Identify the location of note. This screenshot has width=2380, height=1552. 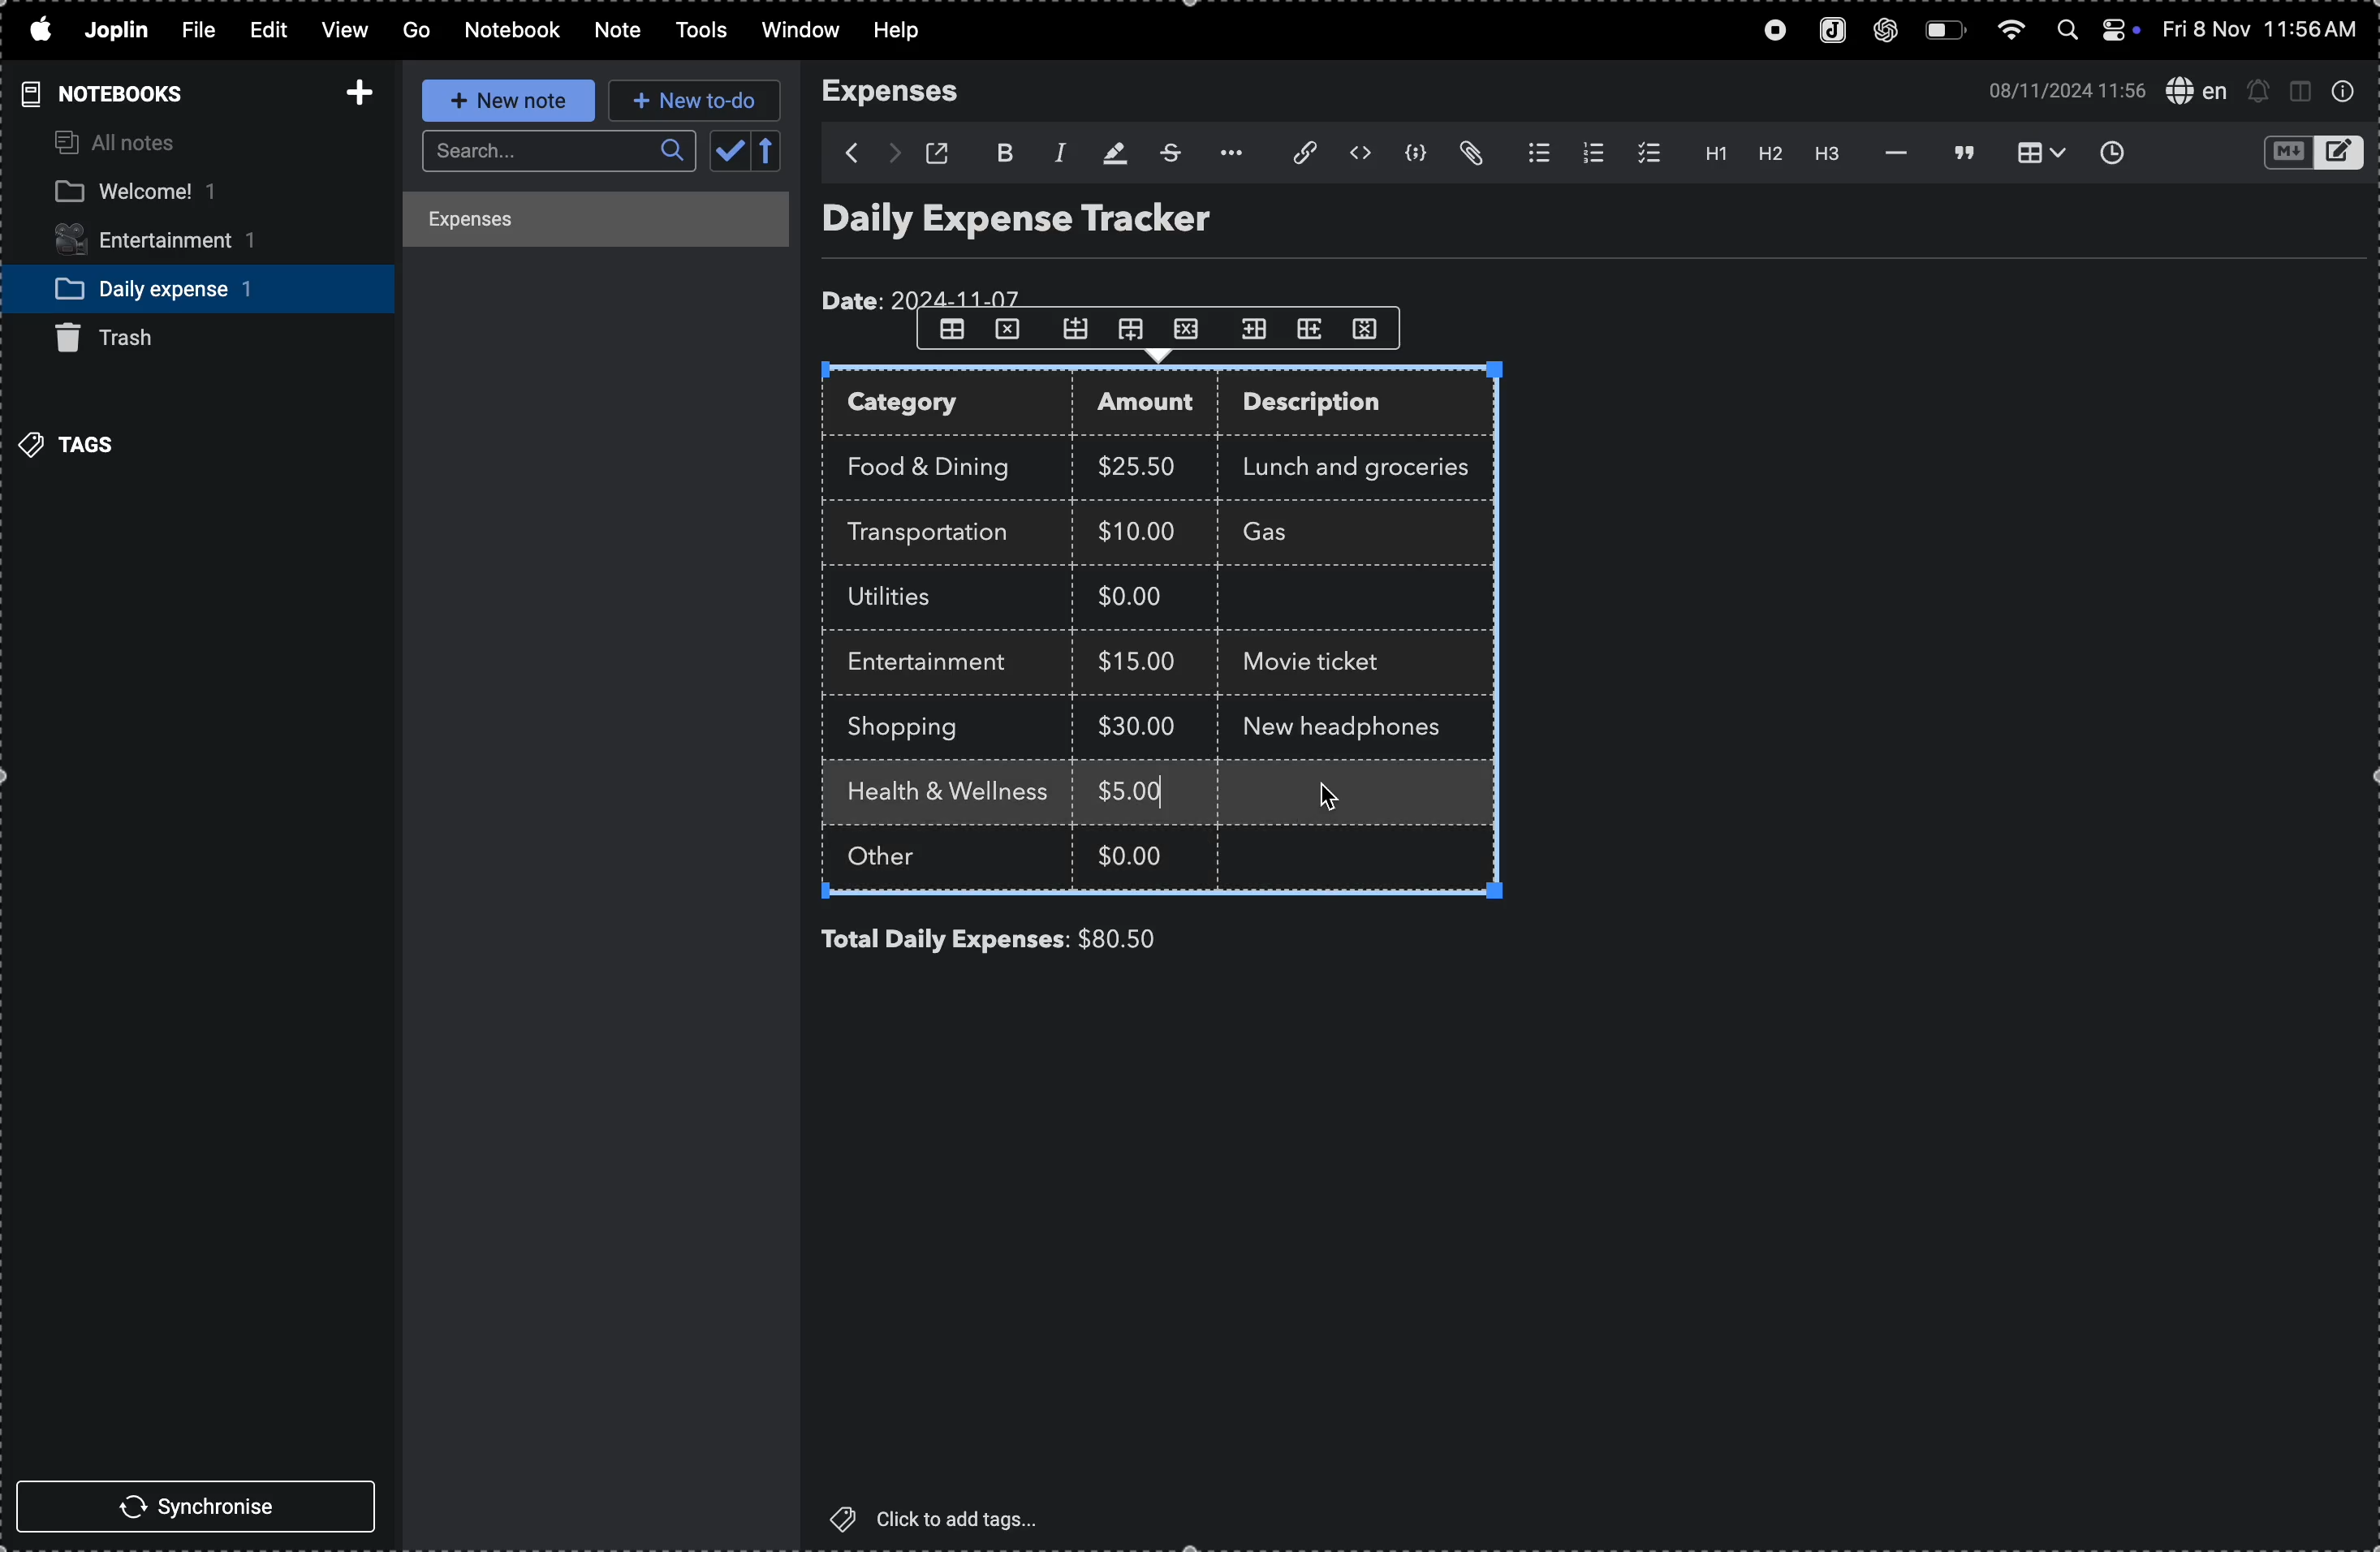
(613, 31).